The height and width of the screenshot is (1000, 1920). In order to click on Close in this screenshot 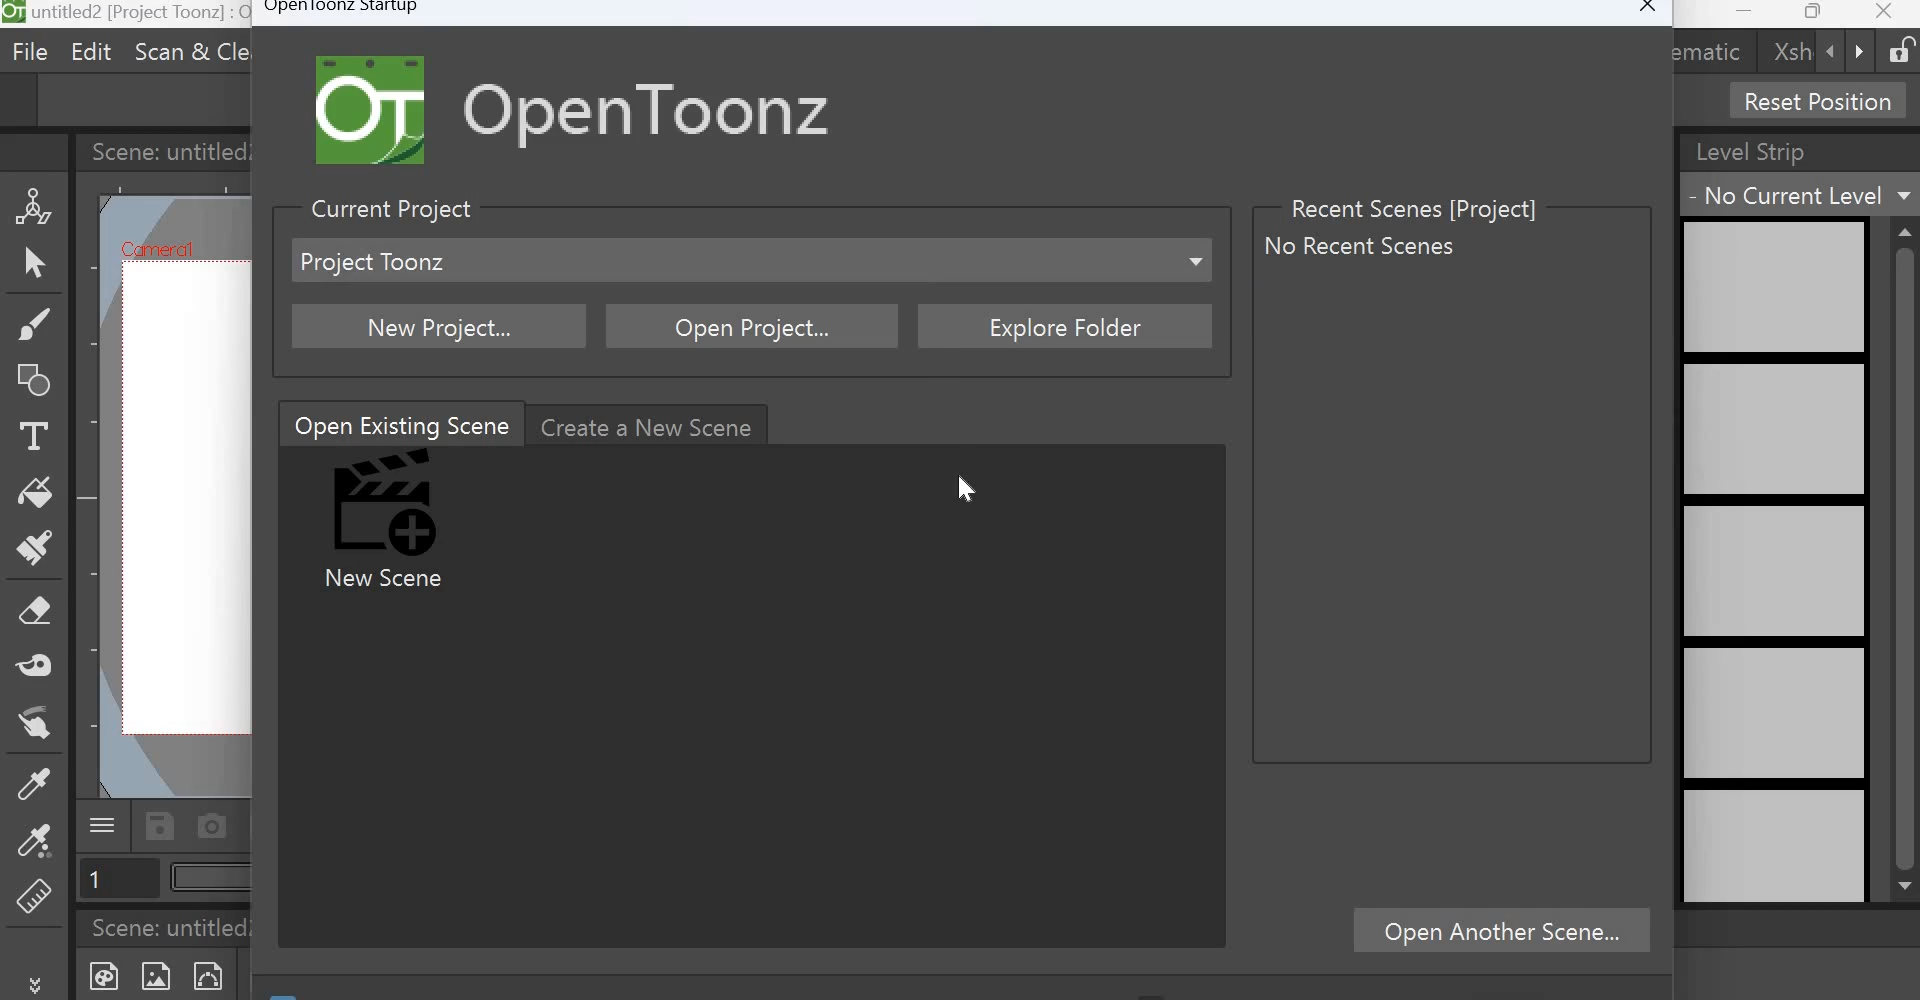, I will do `click(1889, 14)`.